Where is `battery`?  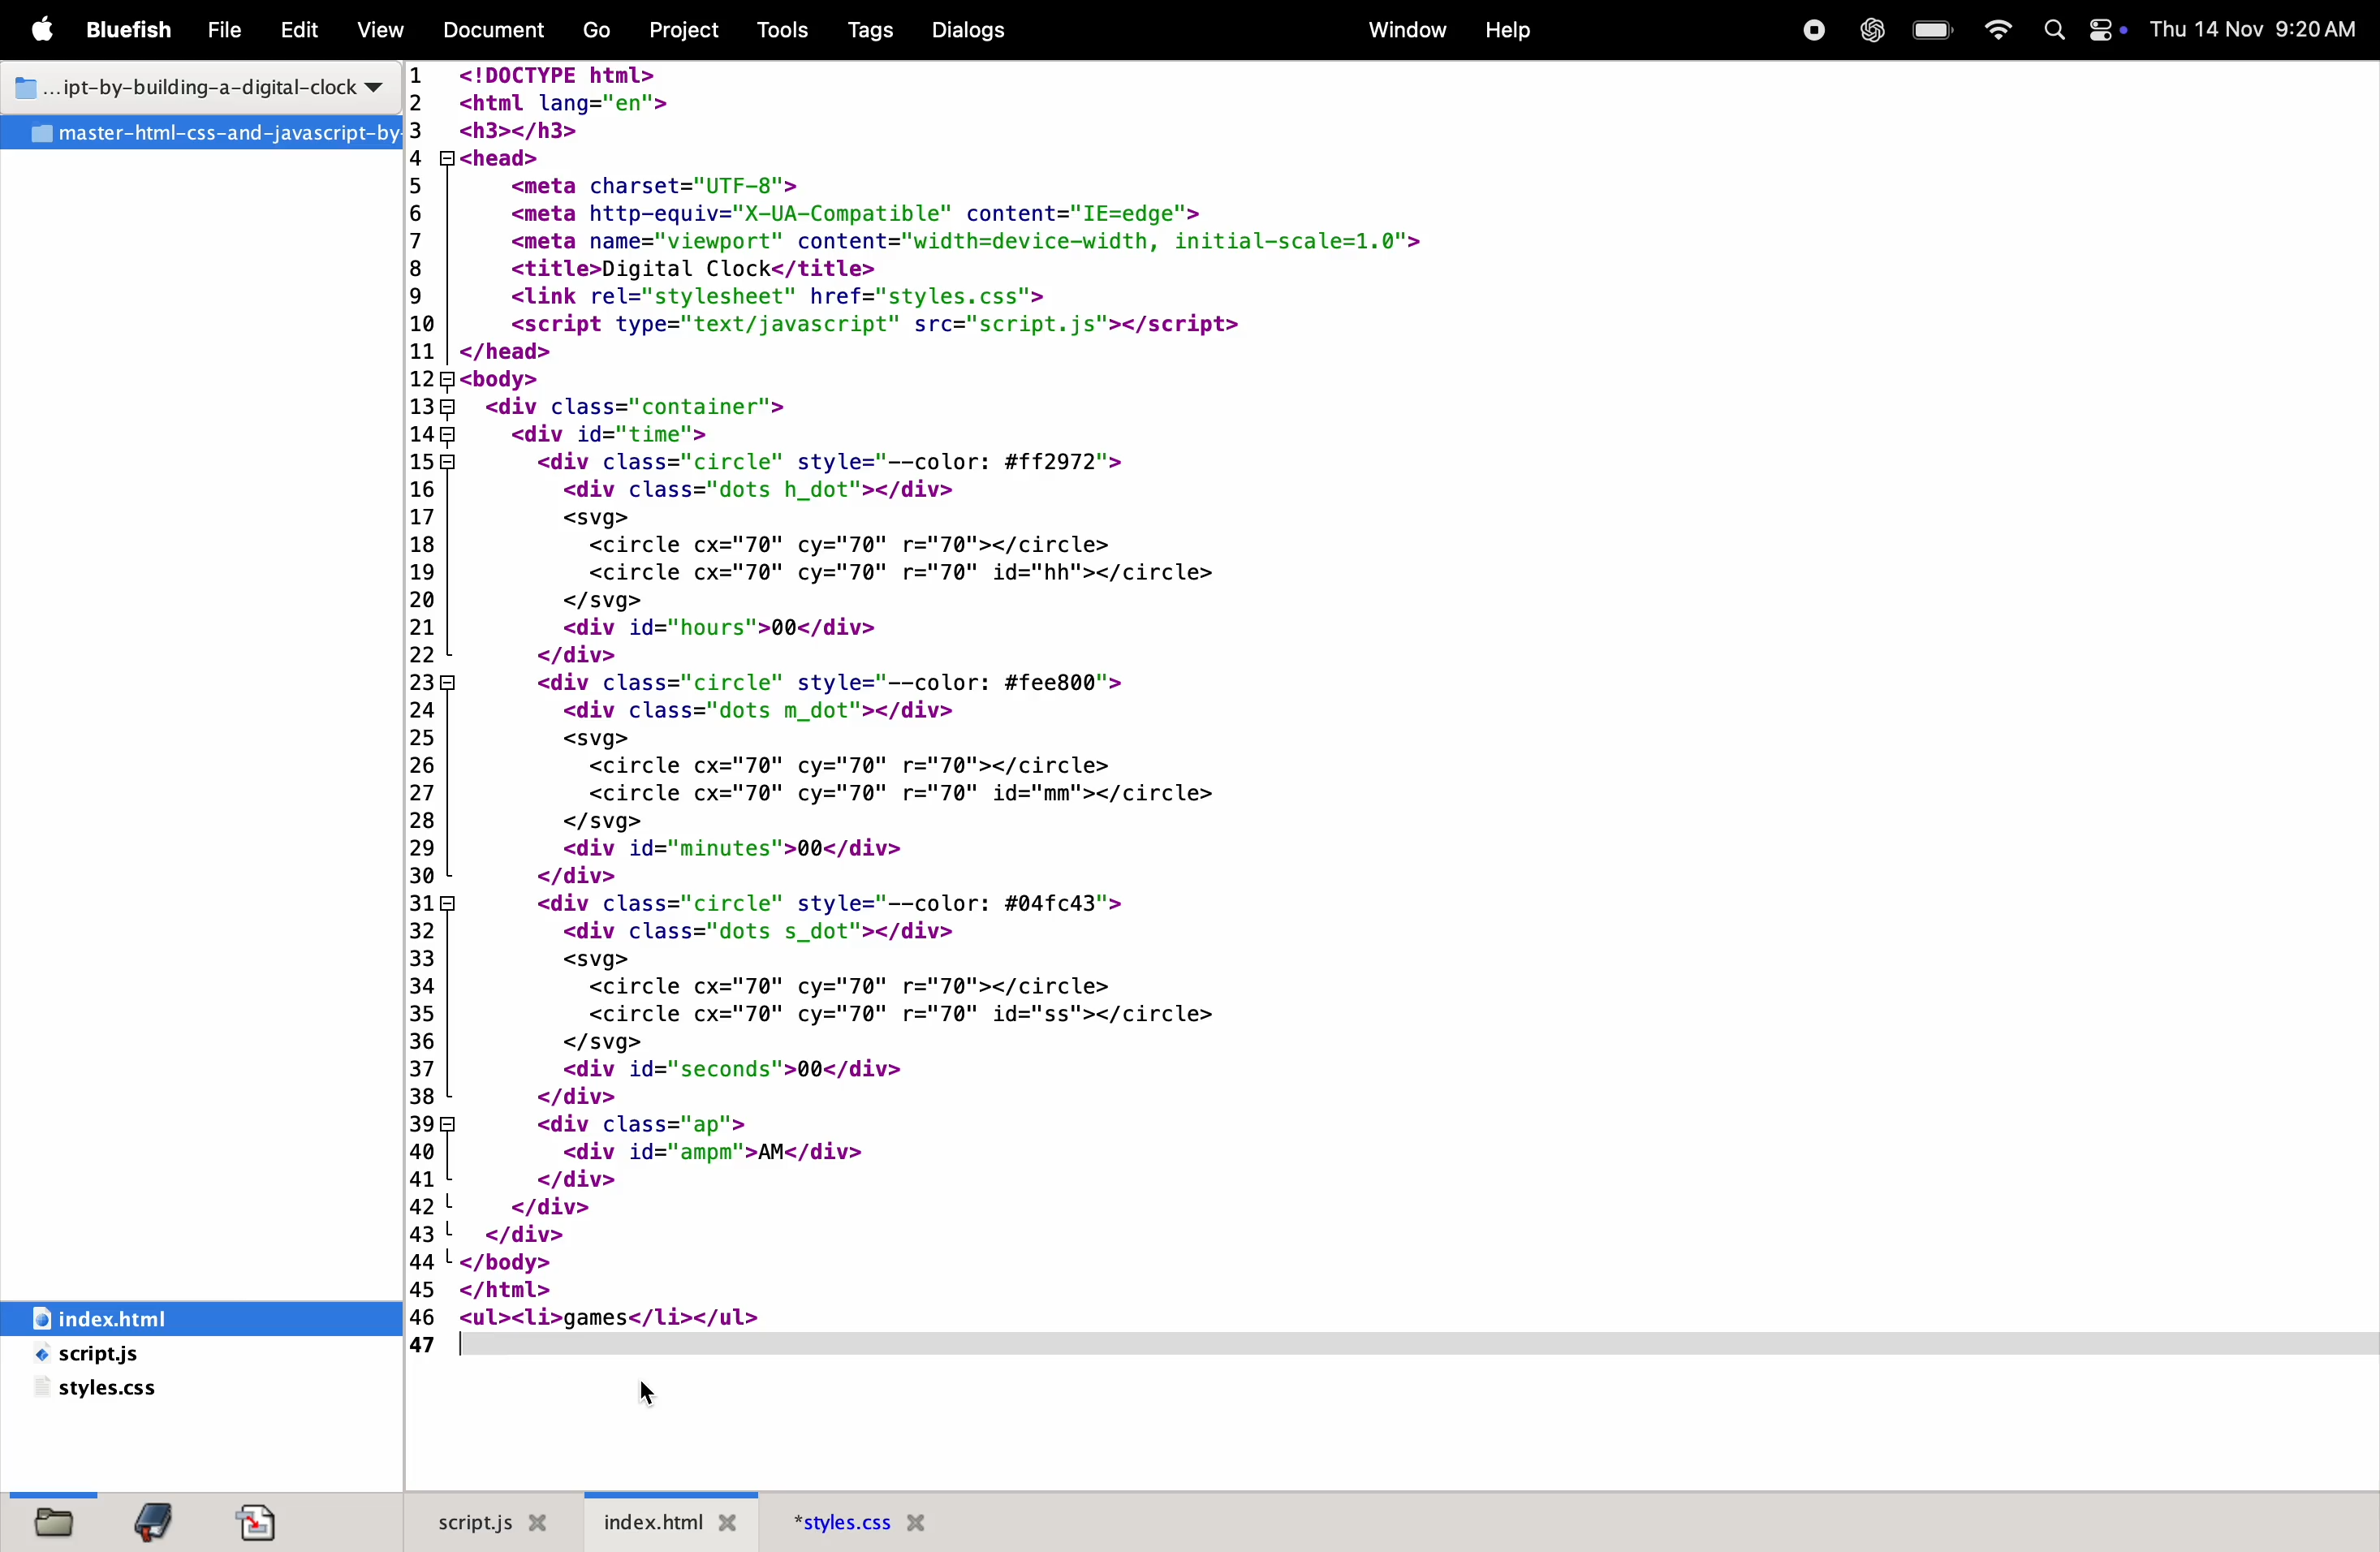
battery is located at coordinates (1930, 31).